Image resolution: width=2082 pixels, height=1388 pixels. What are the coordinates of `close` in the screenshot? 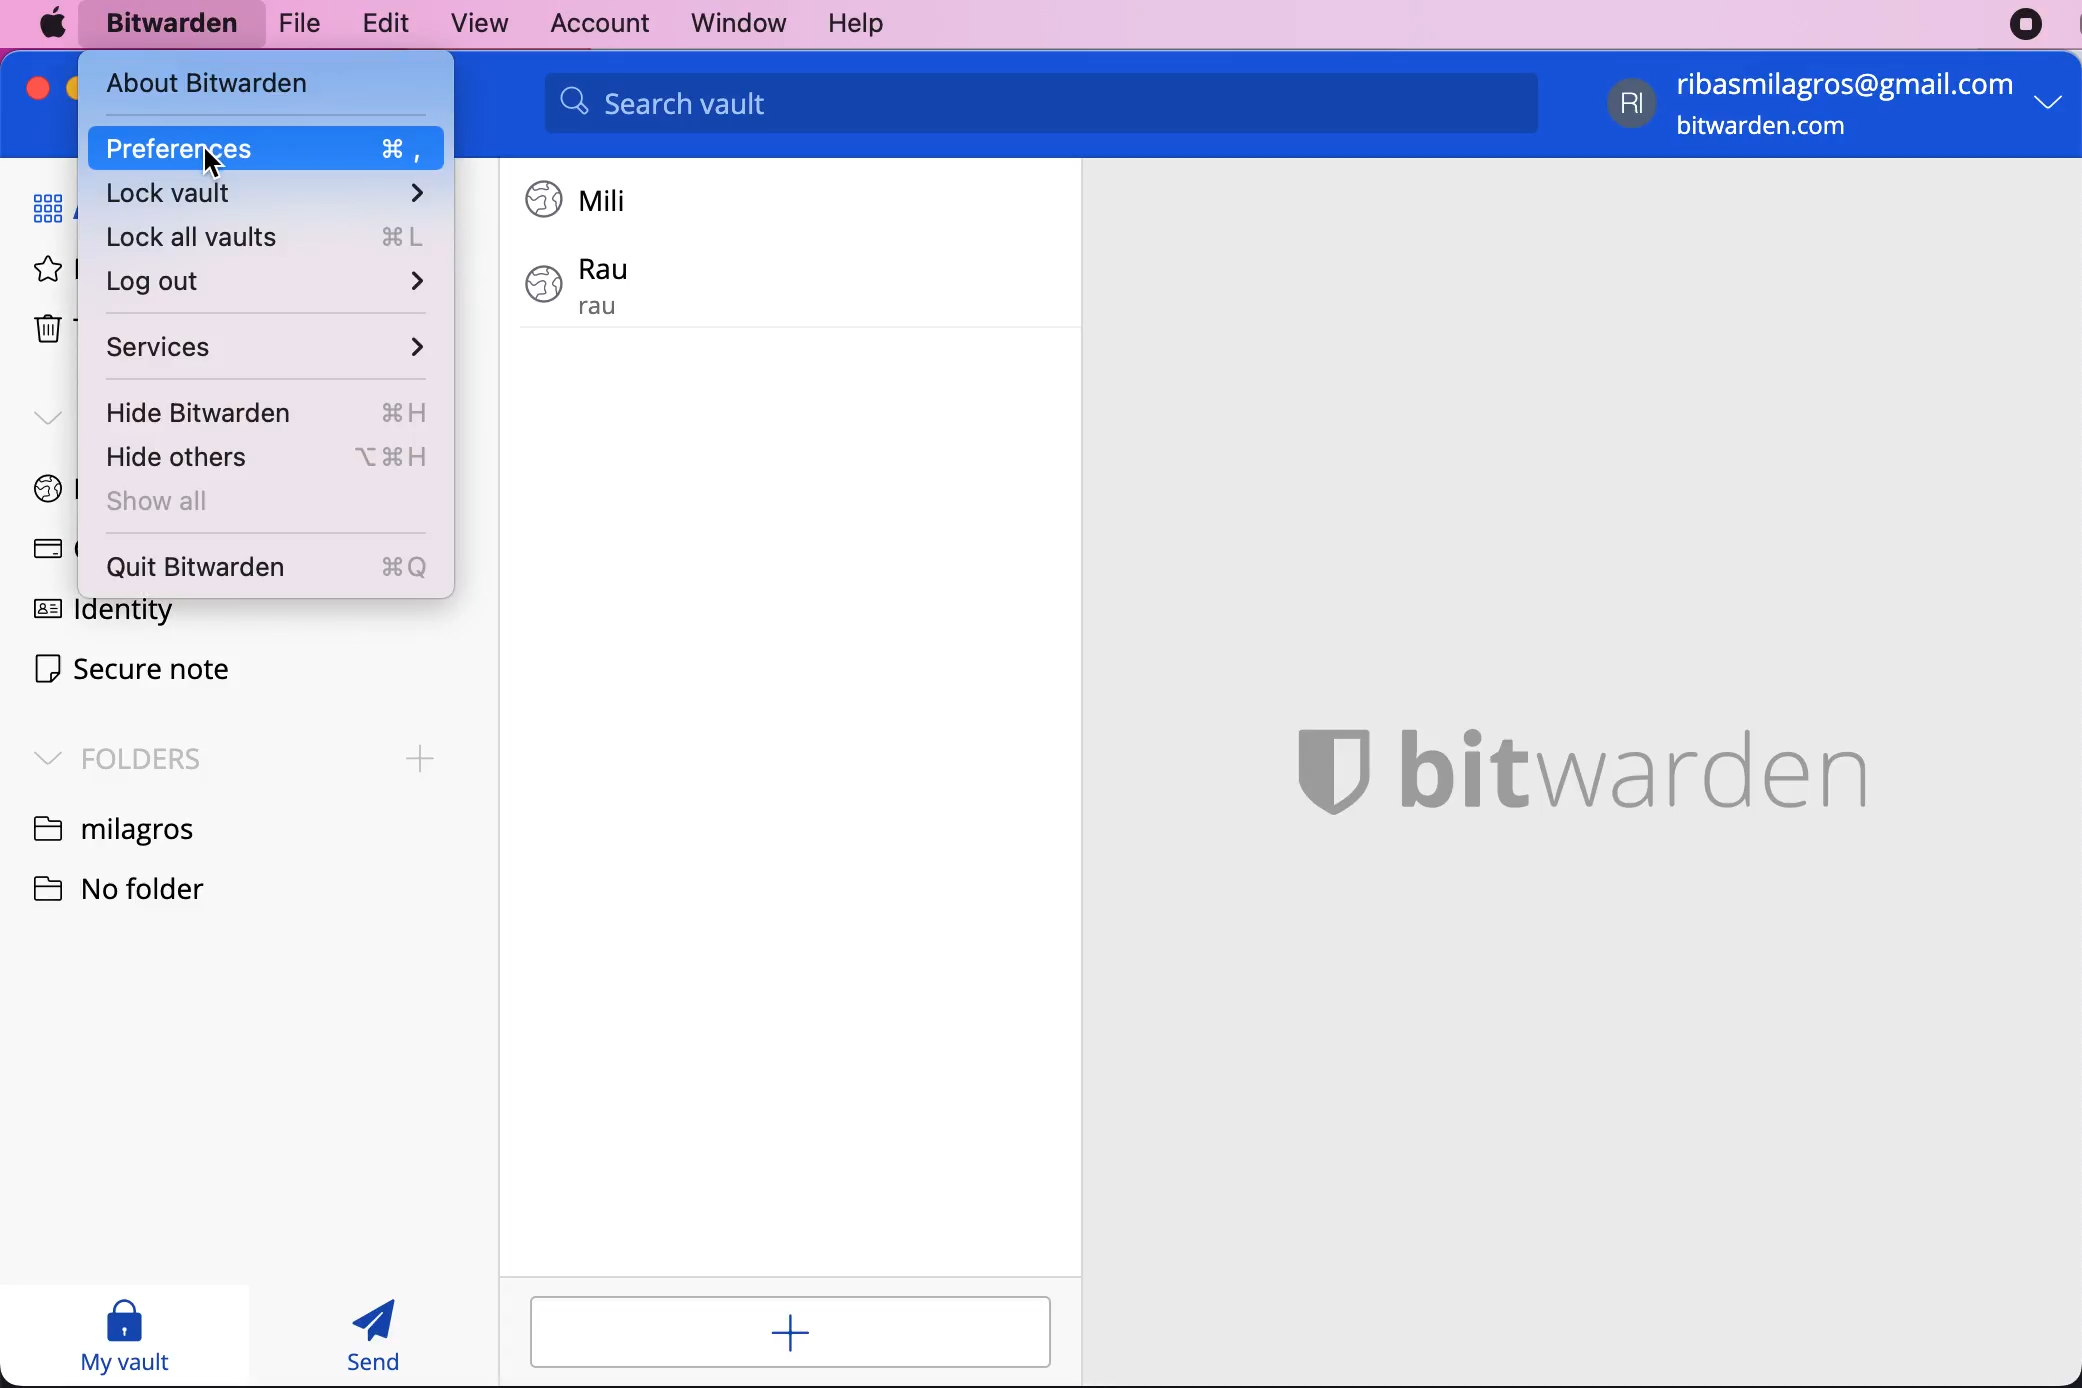 It's located at (39, 88).